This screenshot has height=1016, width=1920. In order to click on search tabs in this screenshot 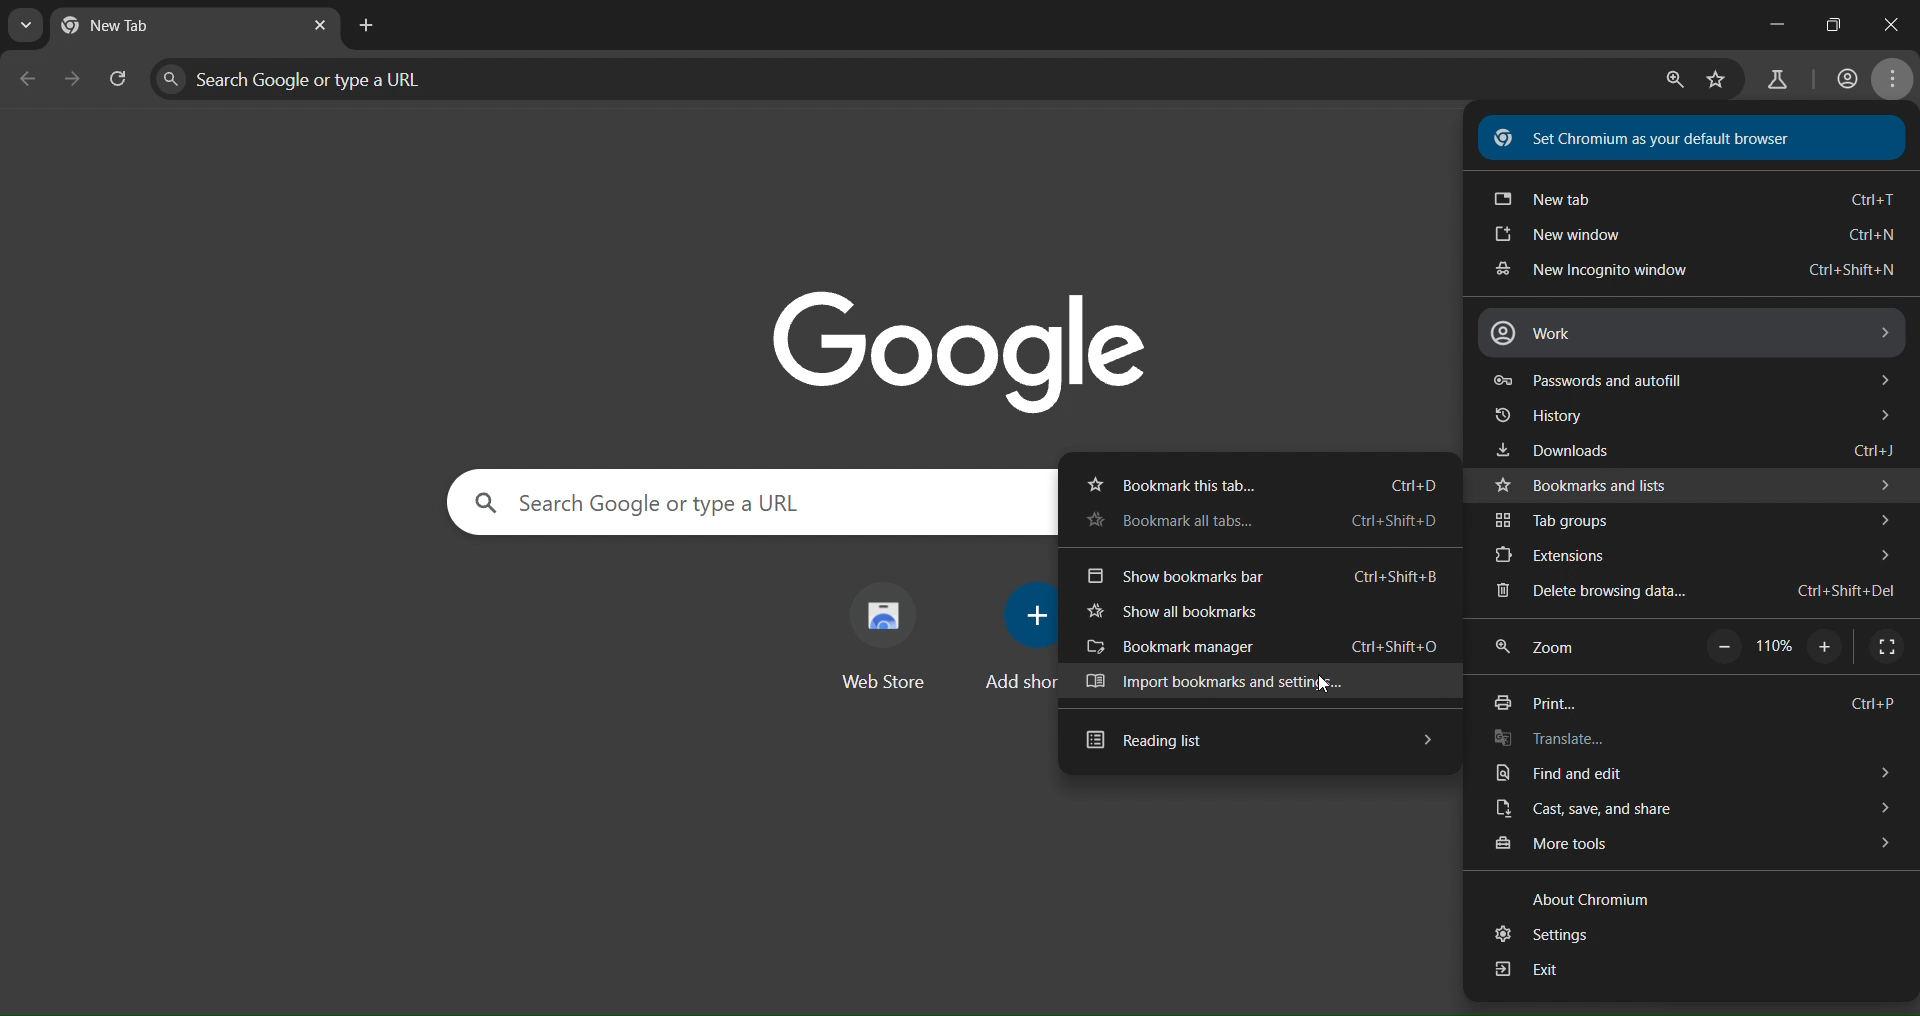, I will do `click(28, 28)`.